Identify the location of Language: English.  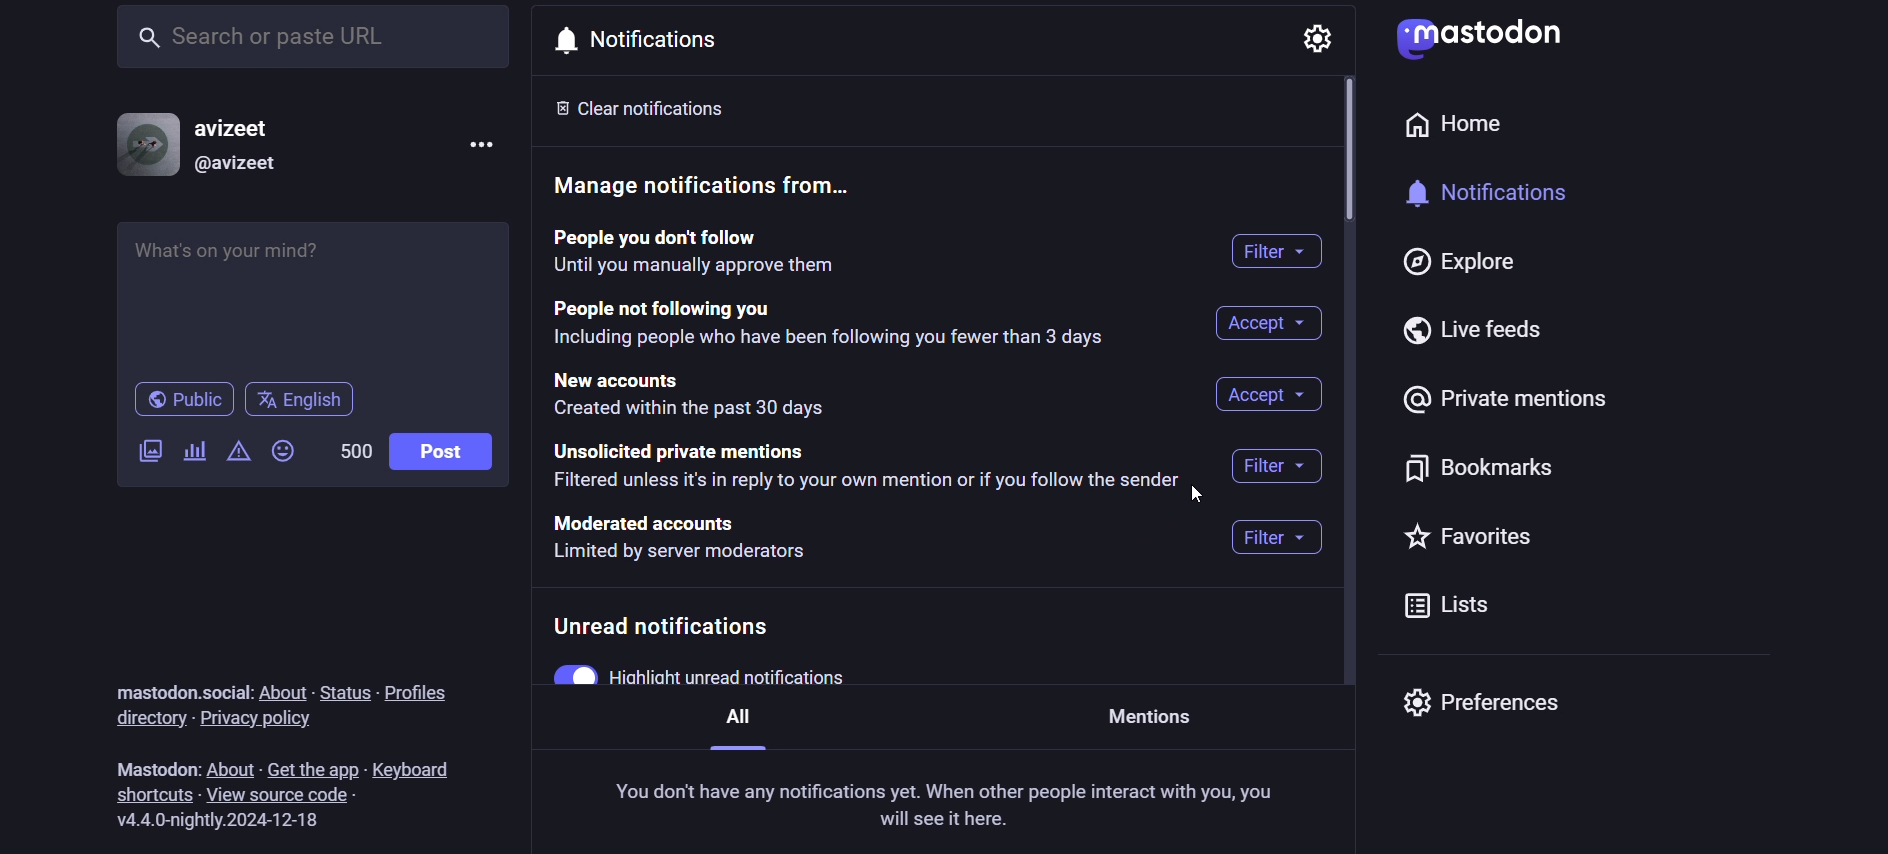
(308, 401).